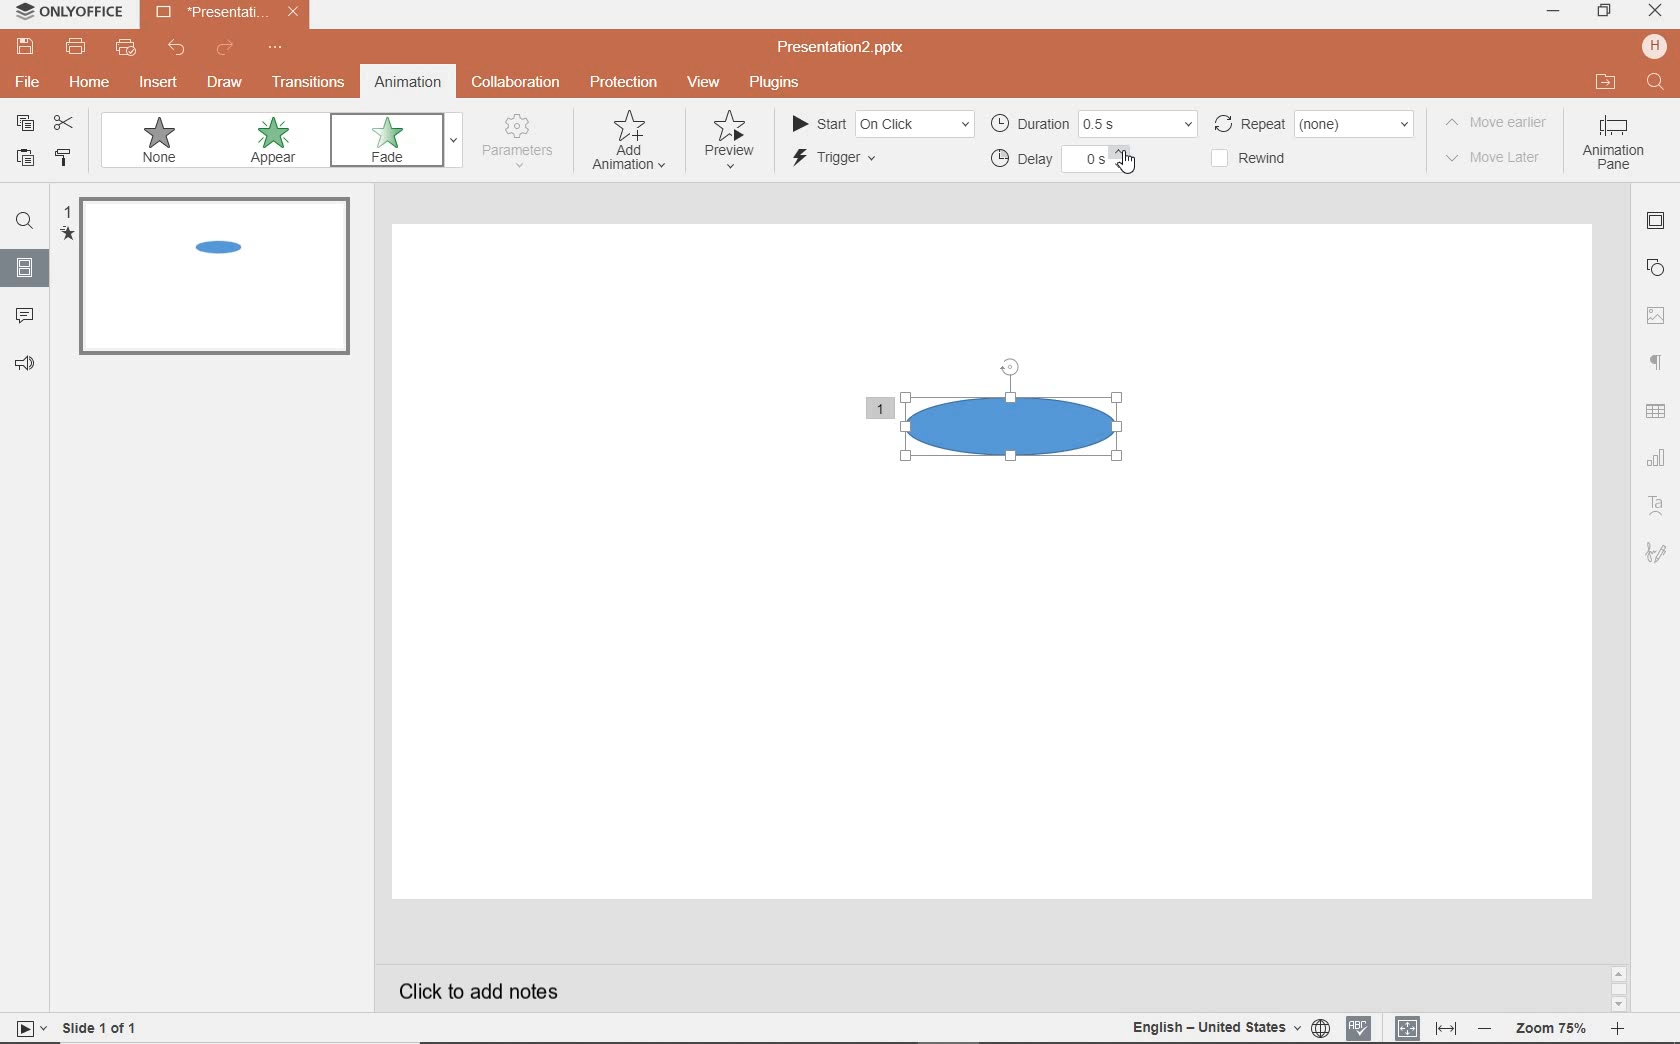  What do you see at coordinates (853, 48) in the screenshot?
I see `Presentation2.pptx` at bounding box center [853, 48].